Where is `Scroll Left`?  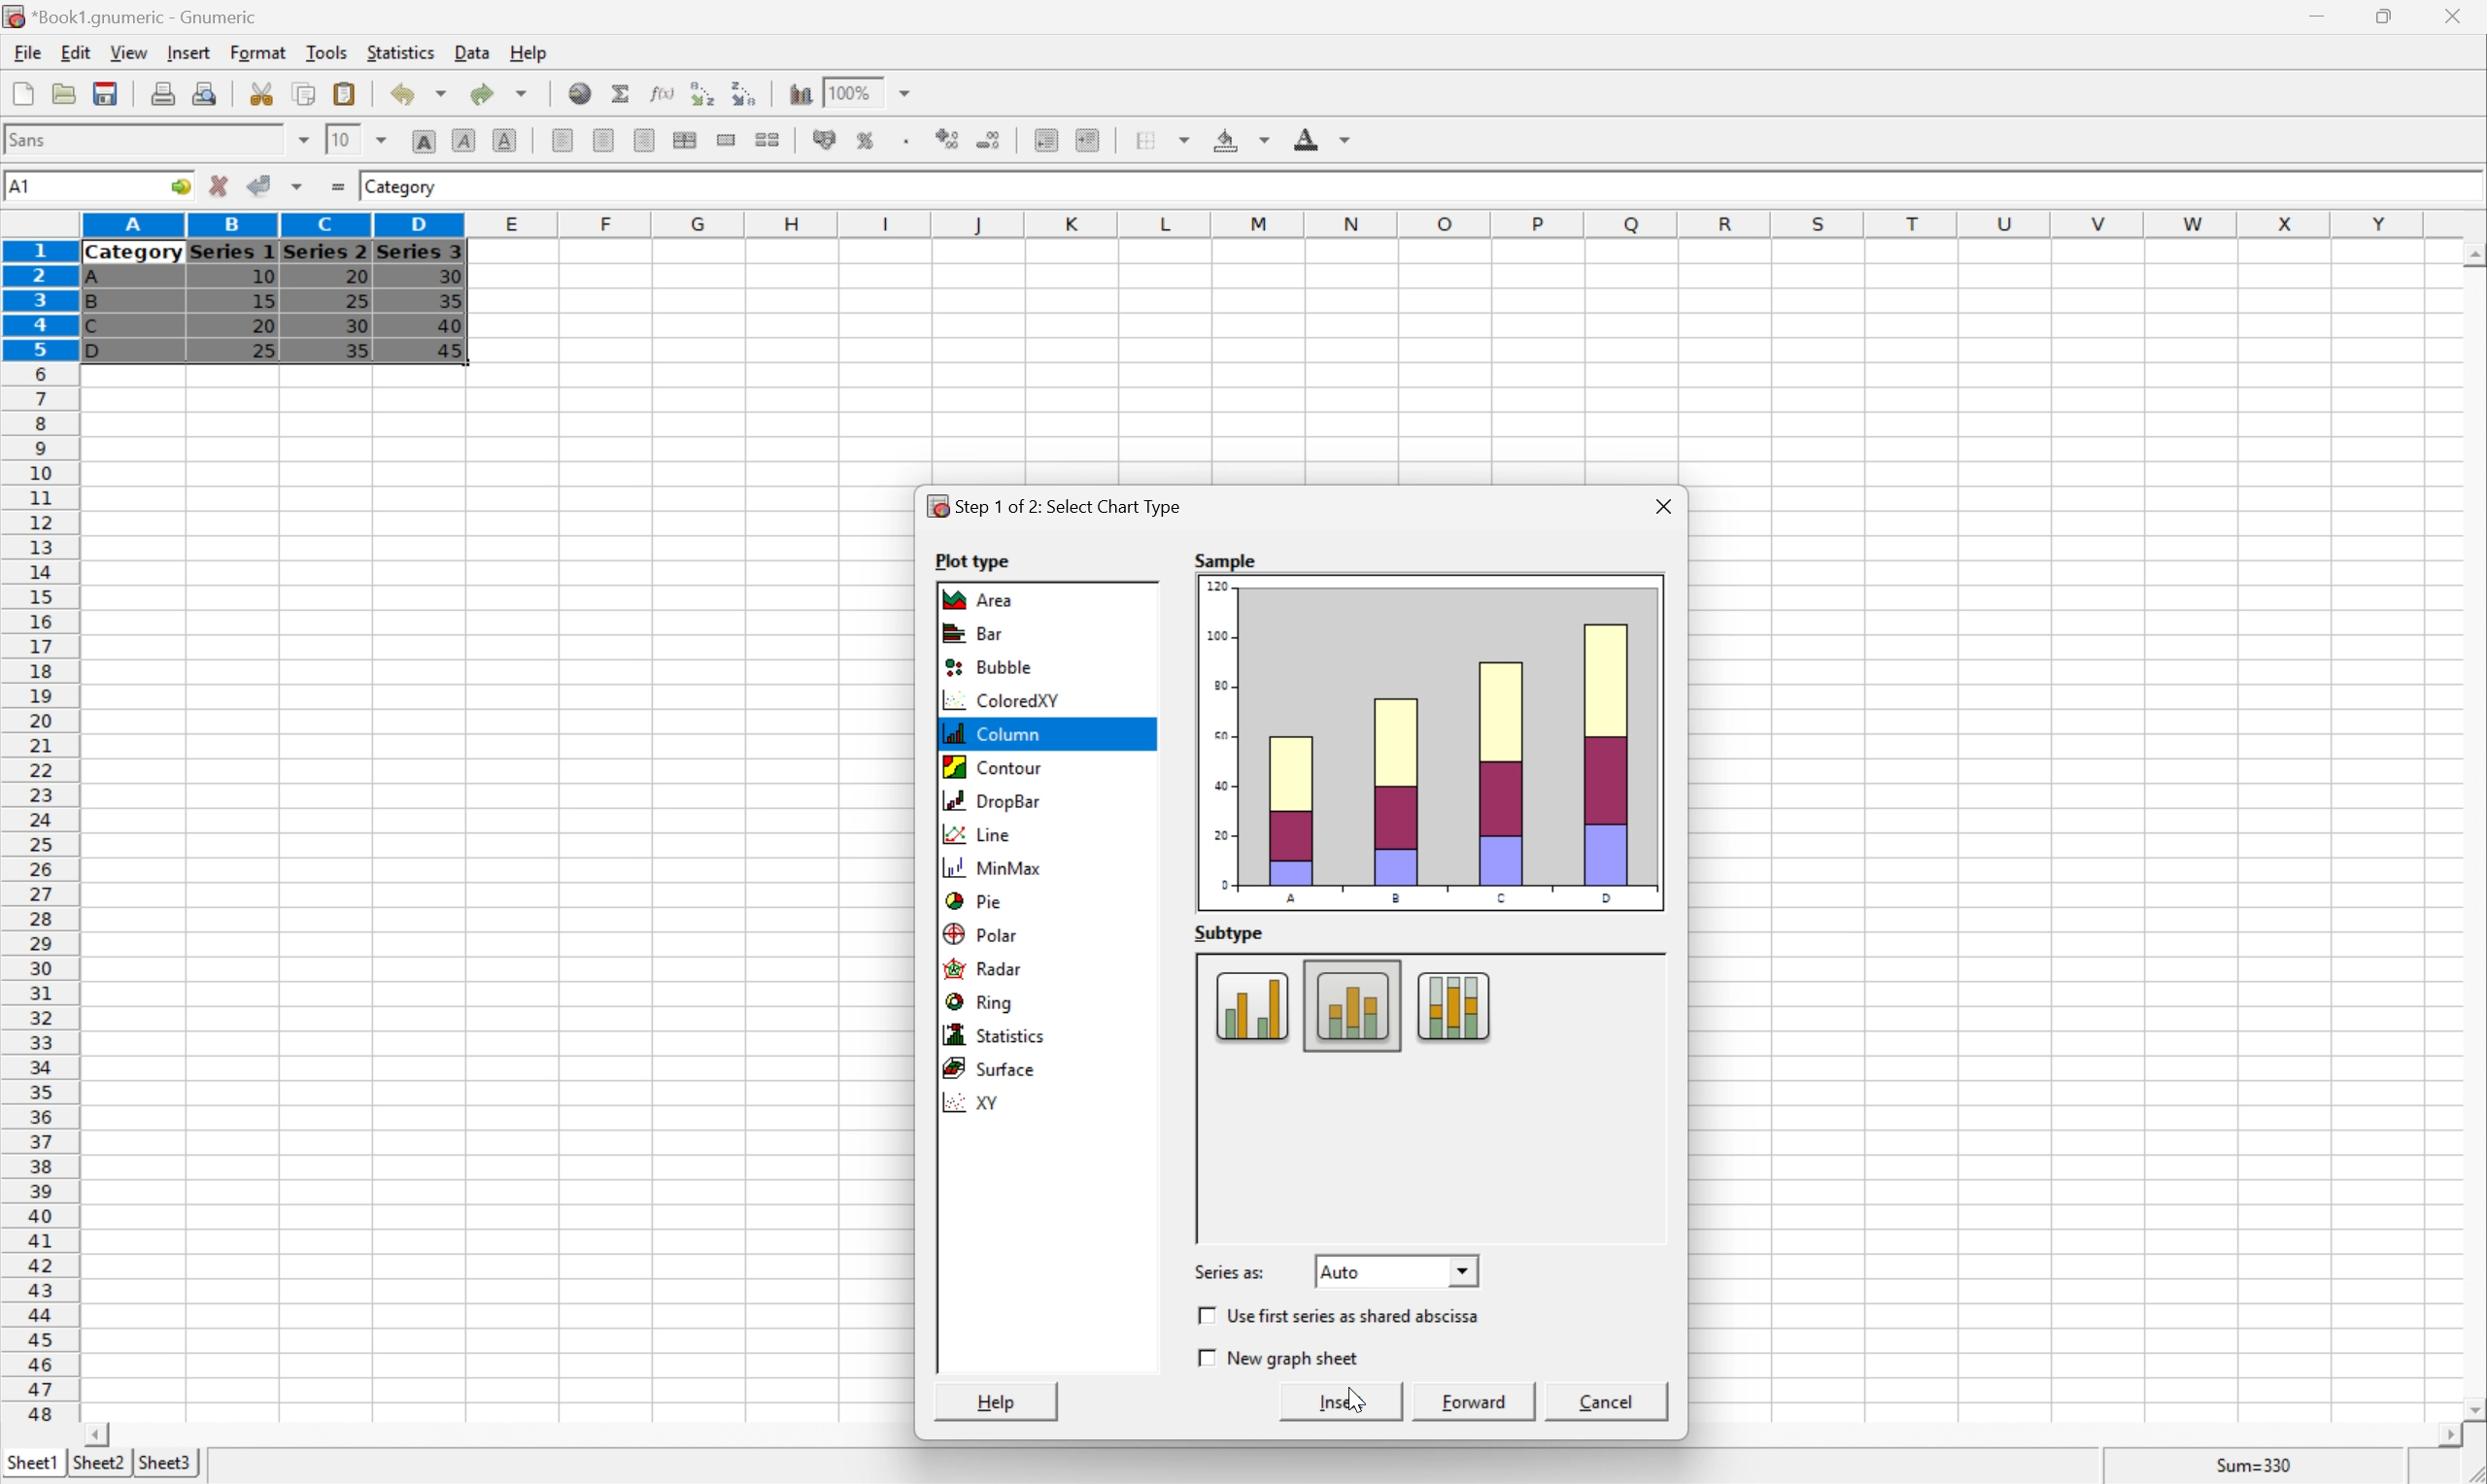 Scroll Left is located at coordinates (100, 1435).